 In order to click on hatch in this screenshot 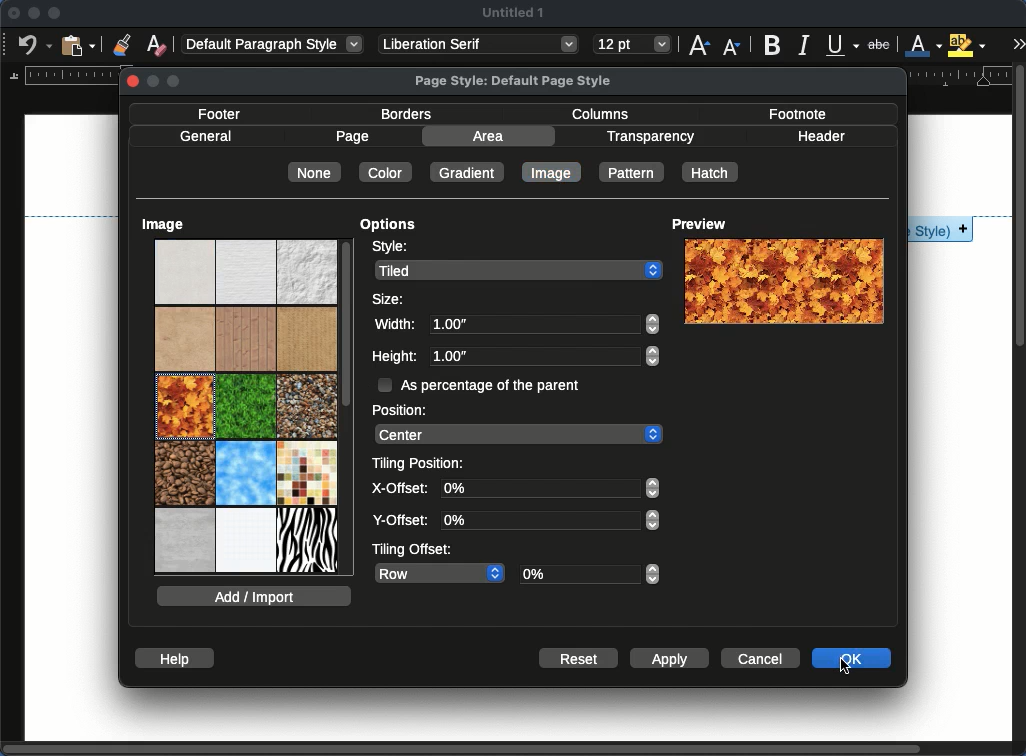, I will do `click(711, 171)`.